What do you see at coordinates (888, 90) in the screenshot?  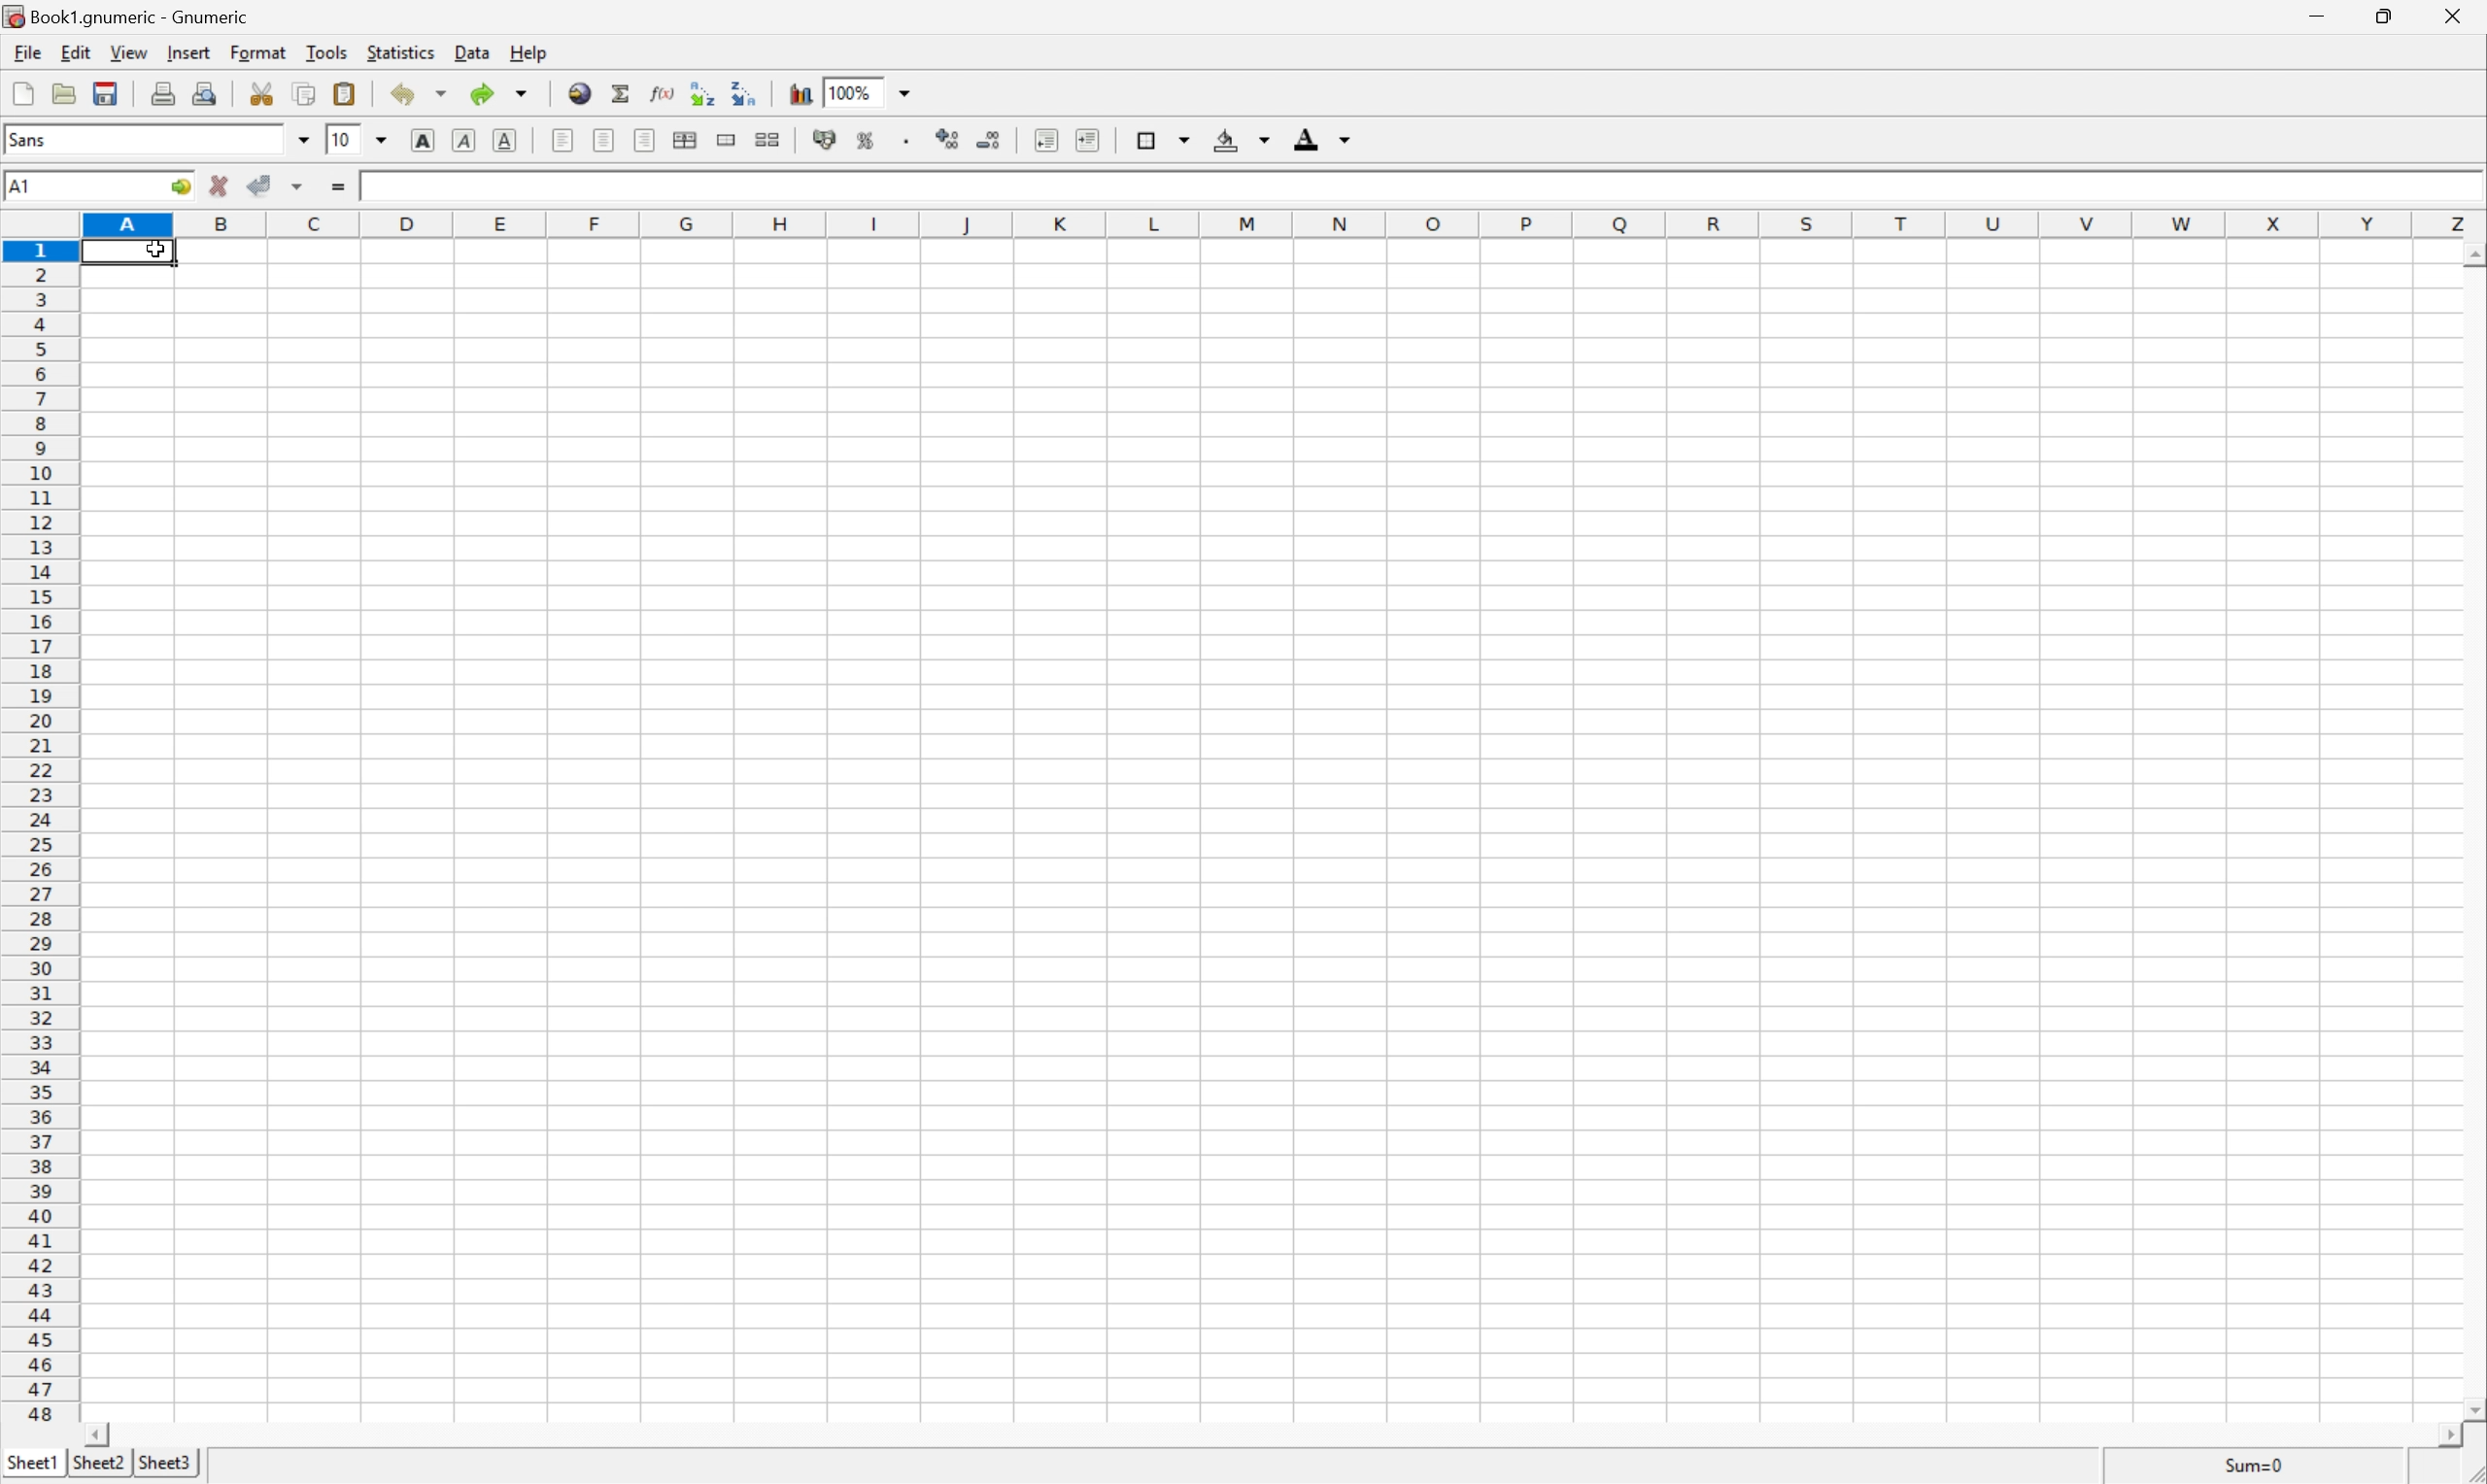 I see `Zoom 100%` at bounding box center [888, 90].